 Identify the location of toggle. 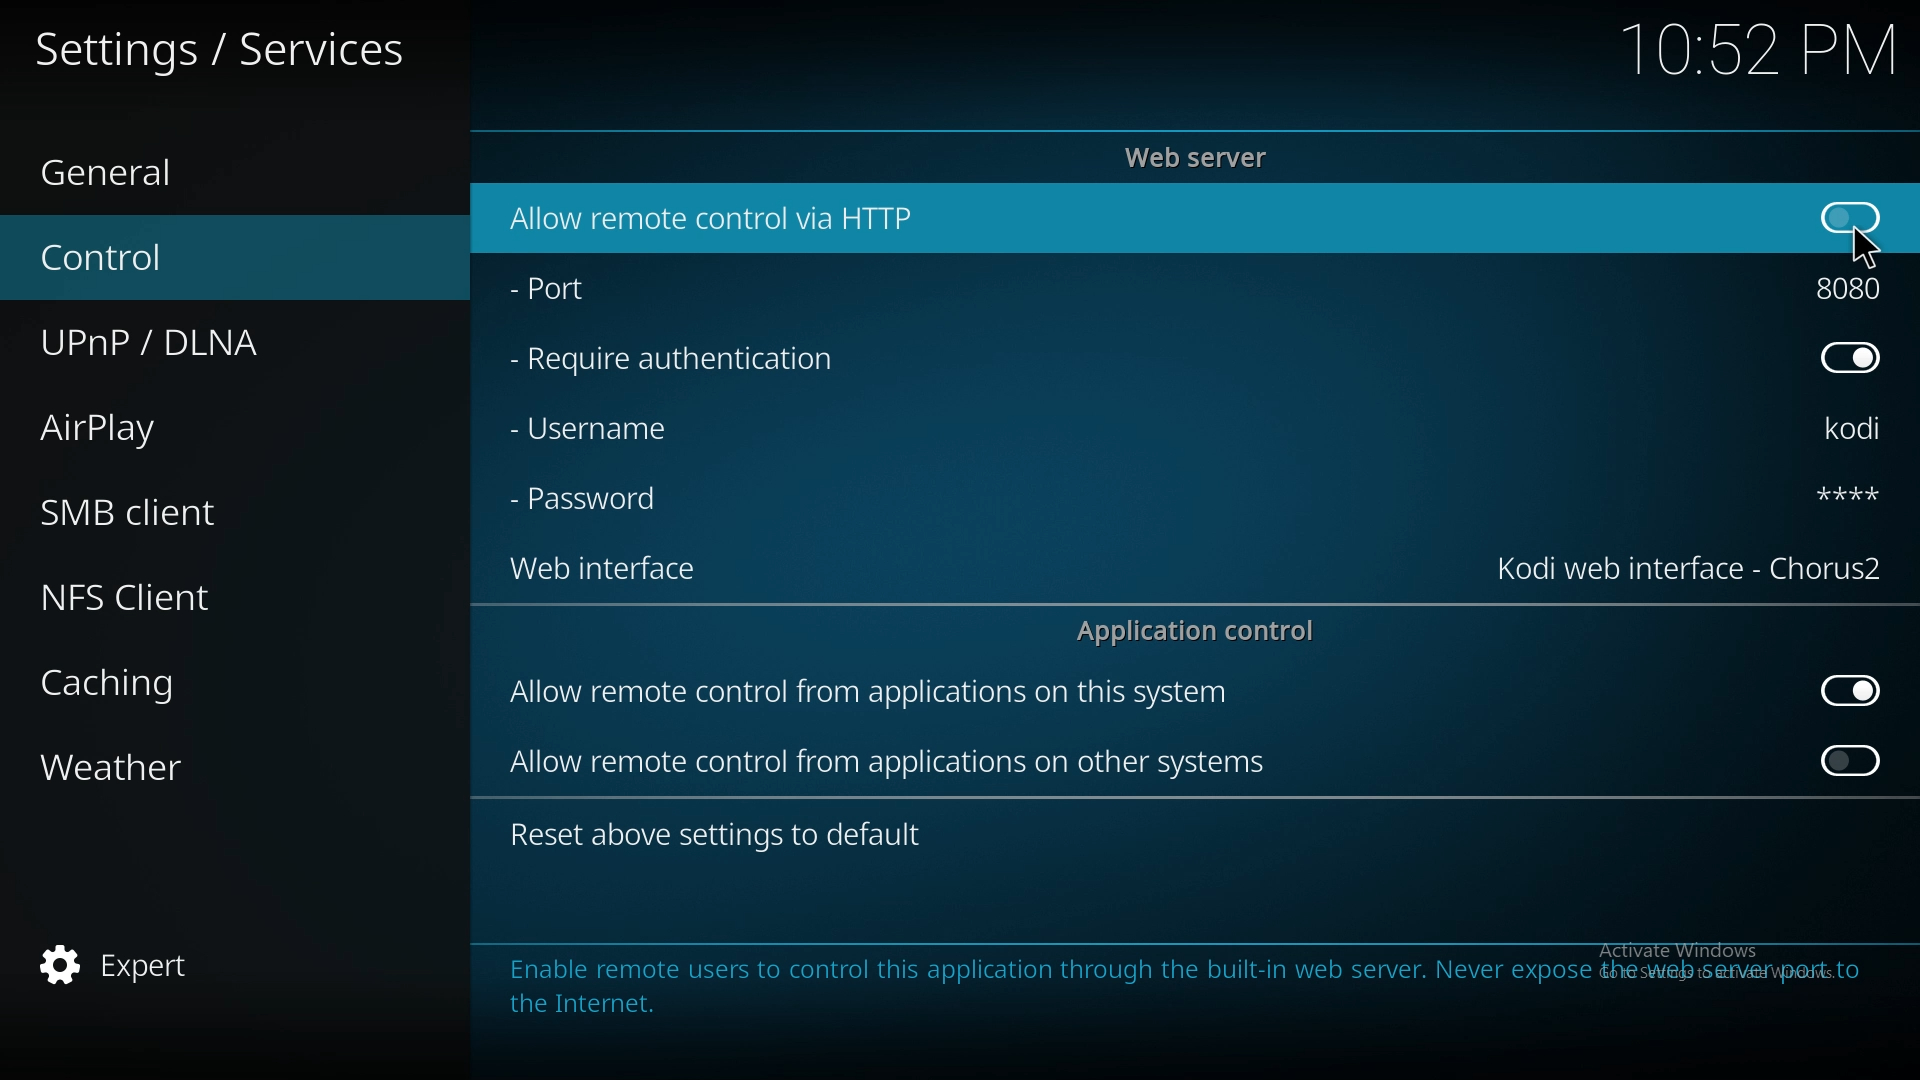
(1854, 759).